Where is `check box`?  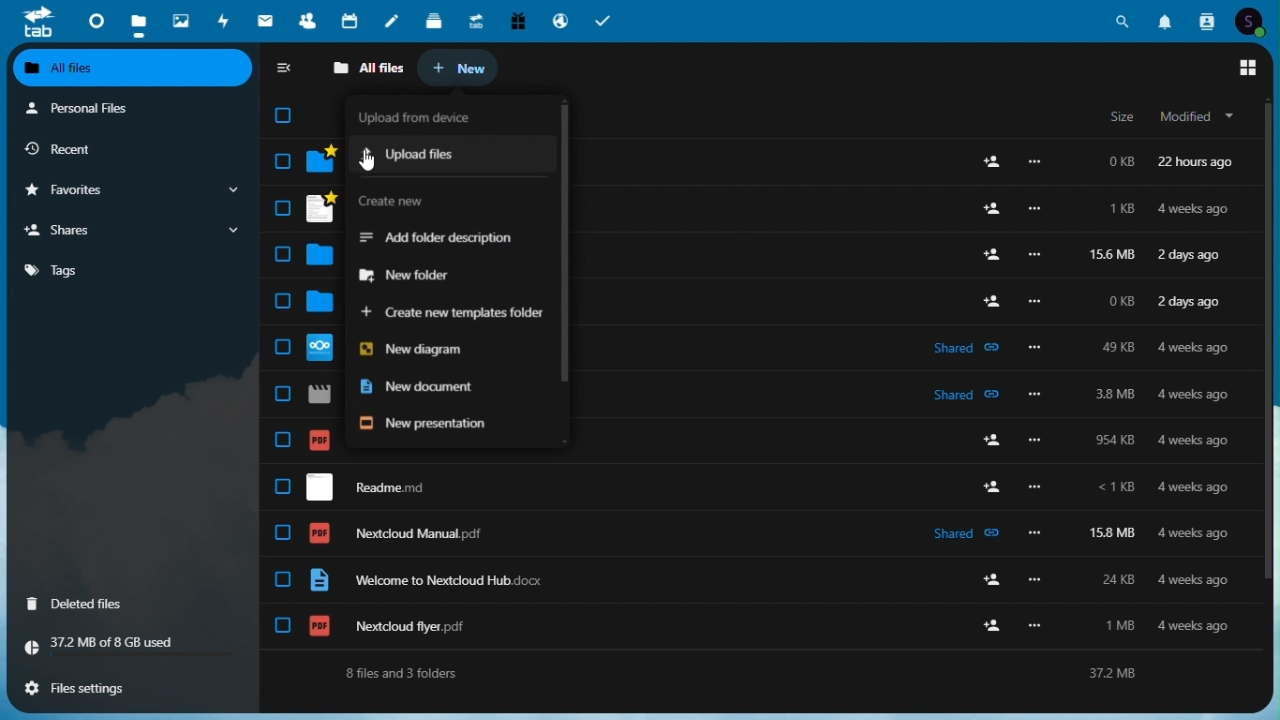 check box is located at coordinates (283, 625).